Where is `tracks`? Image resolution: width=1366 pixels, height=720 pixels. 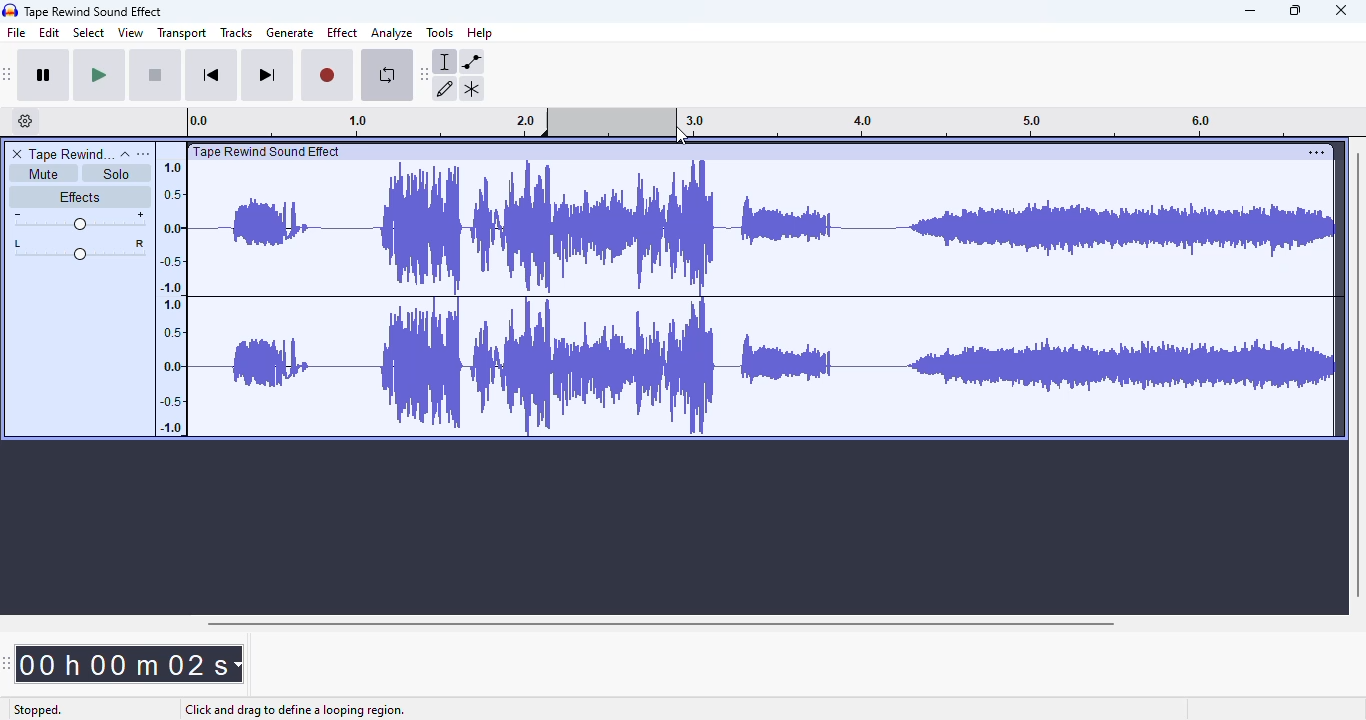
tracks is located at coordinates (237, 33).